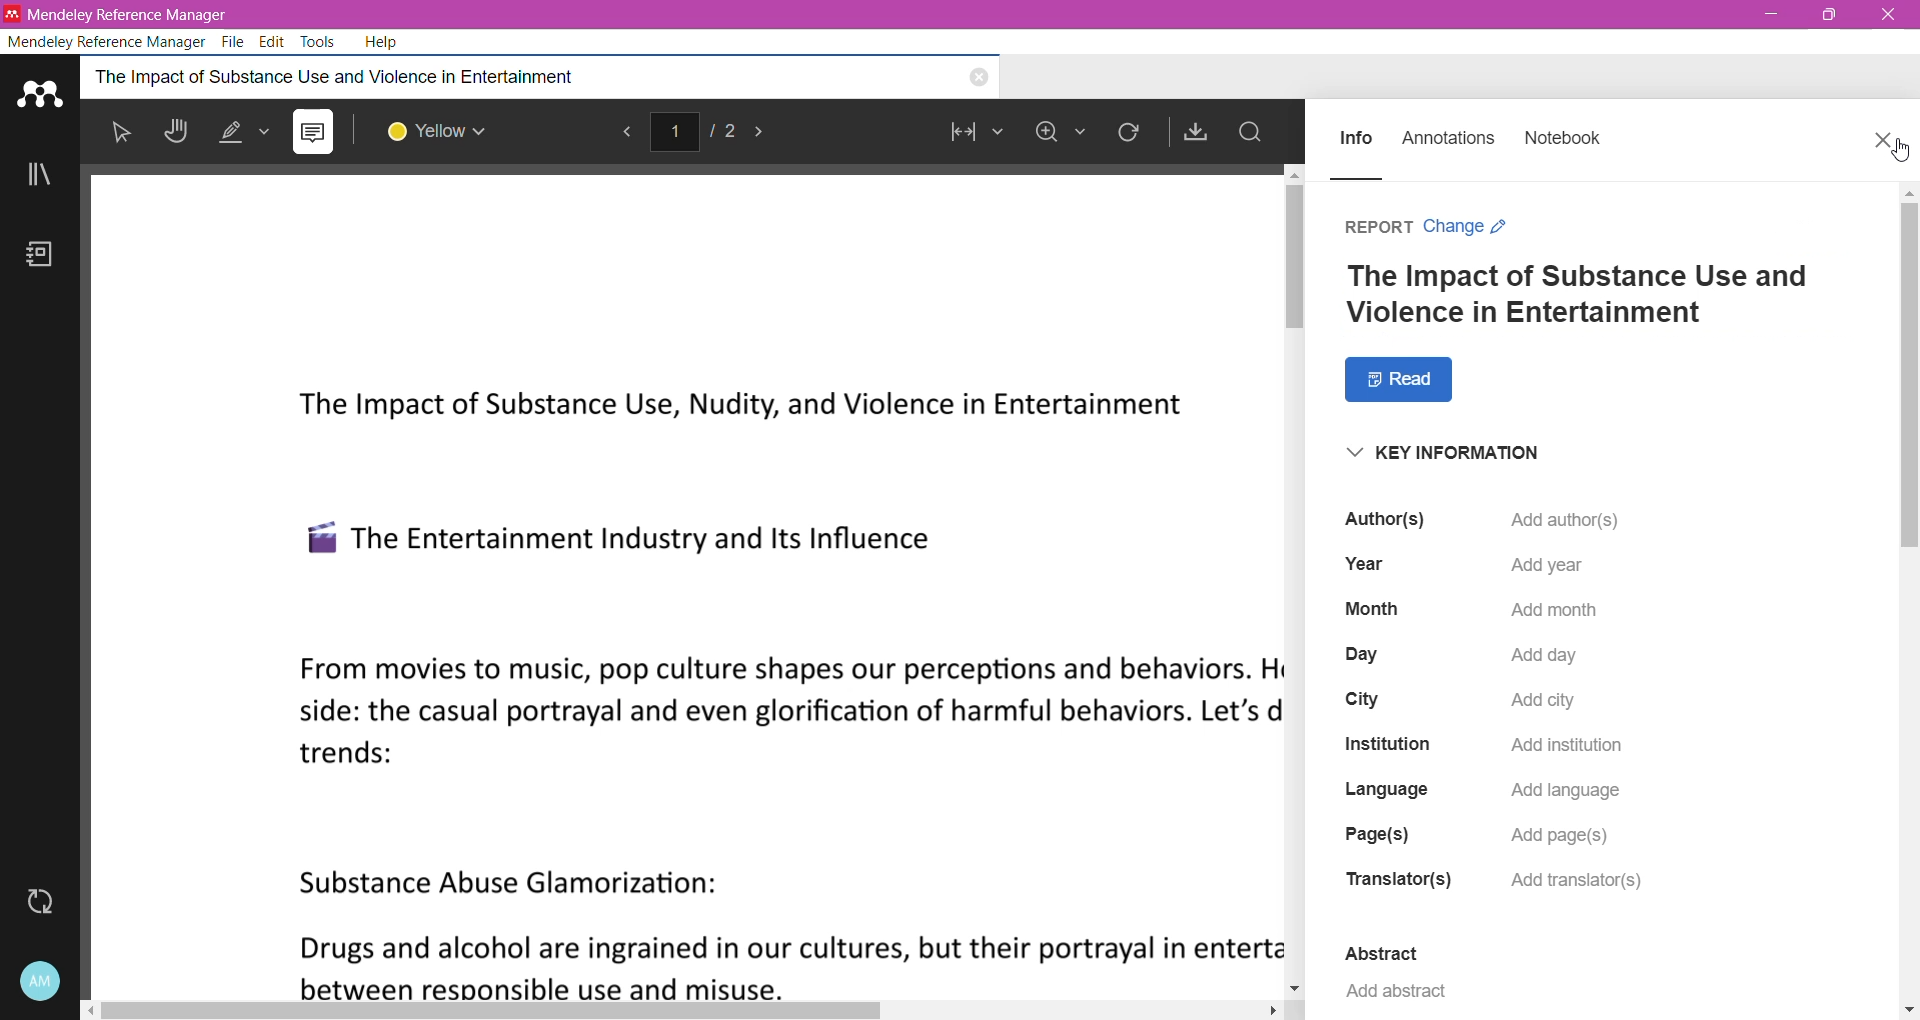 The image size is (1920, 1020). Describe the element at coordinates (248, 130) in the screenshot. I see `Highlight options` at that location.